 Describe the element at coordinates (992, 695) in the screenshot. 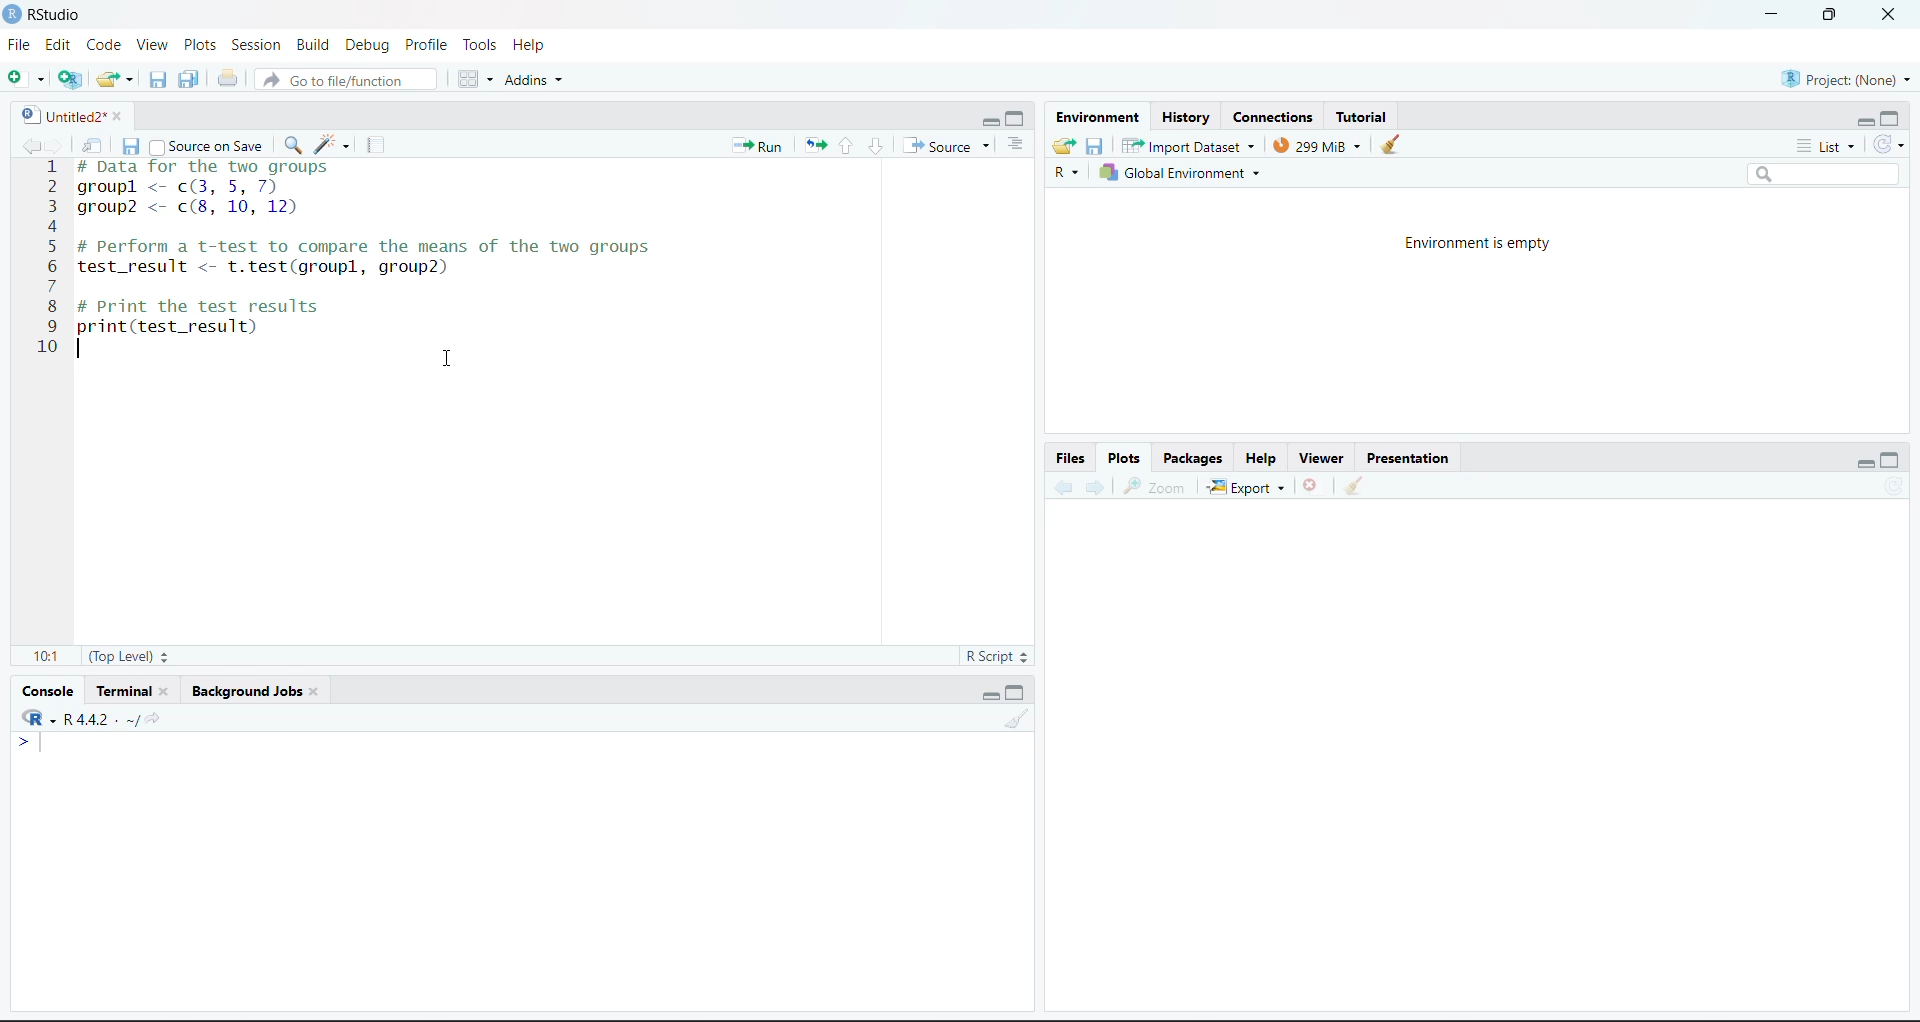

I see `minimize` at that location.